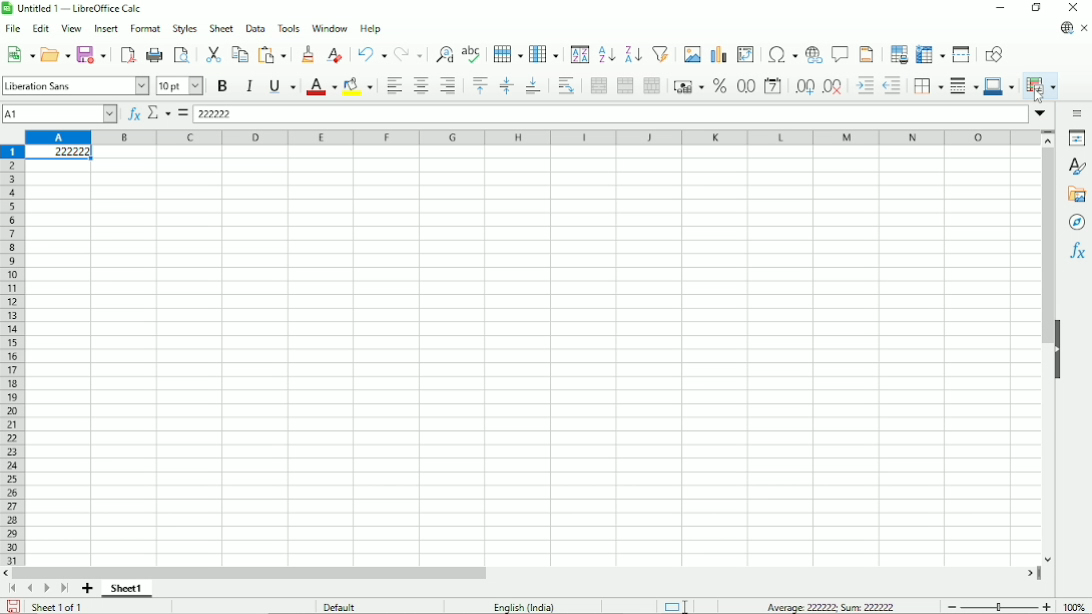 This screenshot has width=1092, height=614. I want to click on Add sheet, so click(88, 589).